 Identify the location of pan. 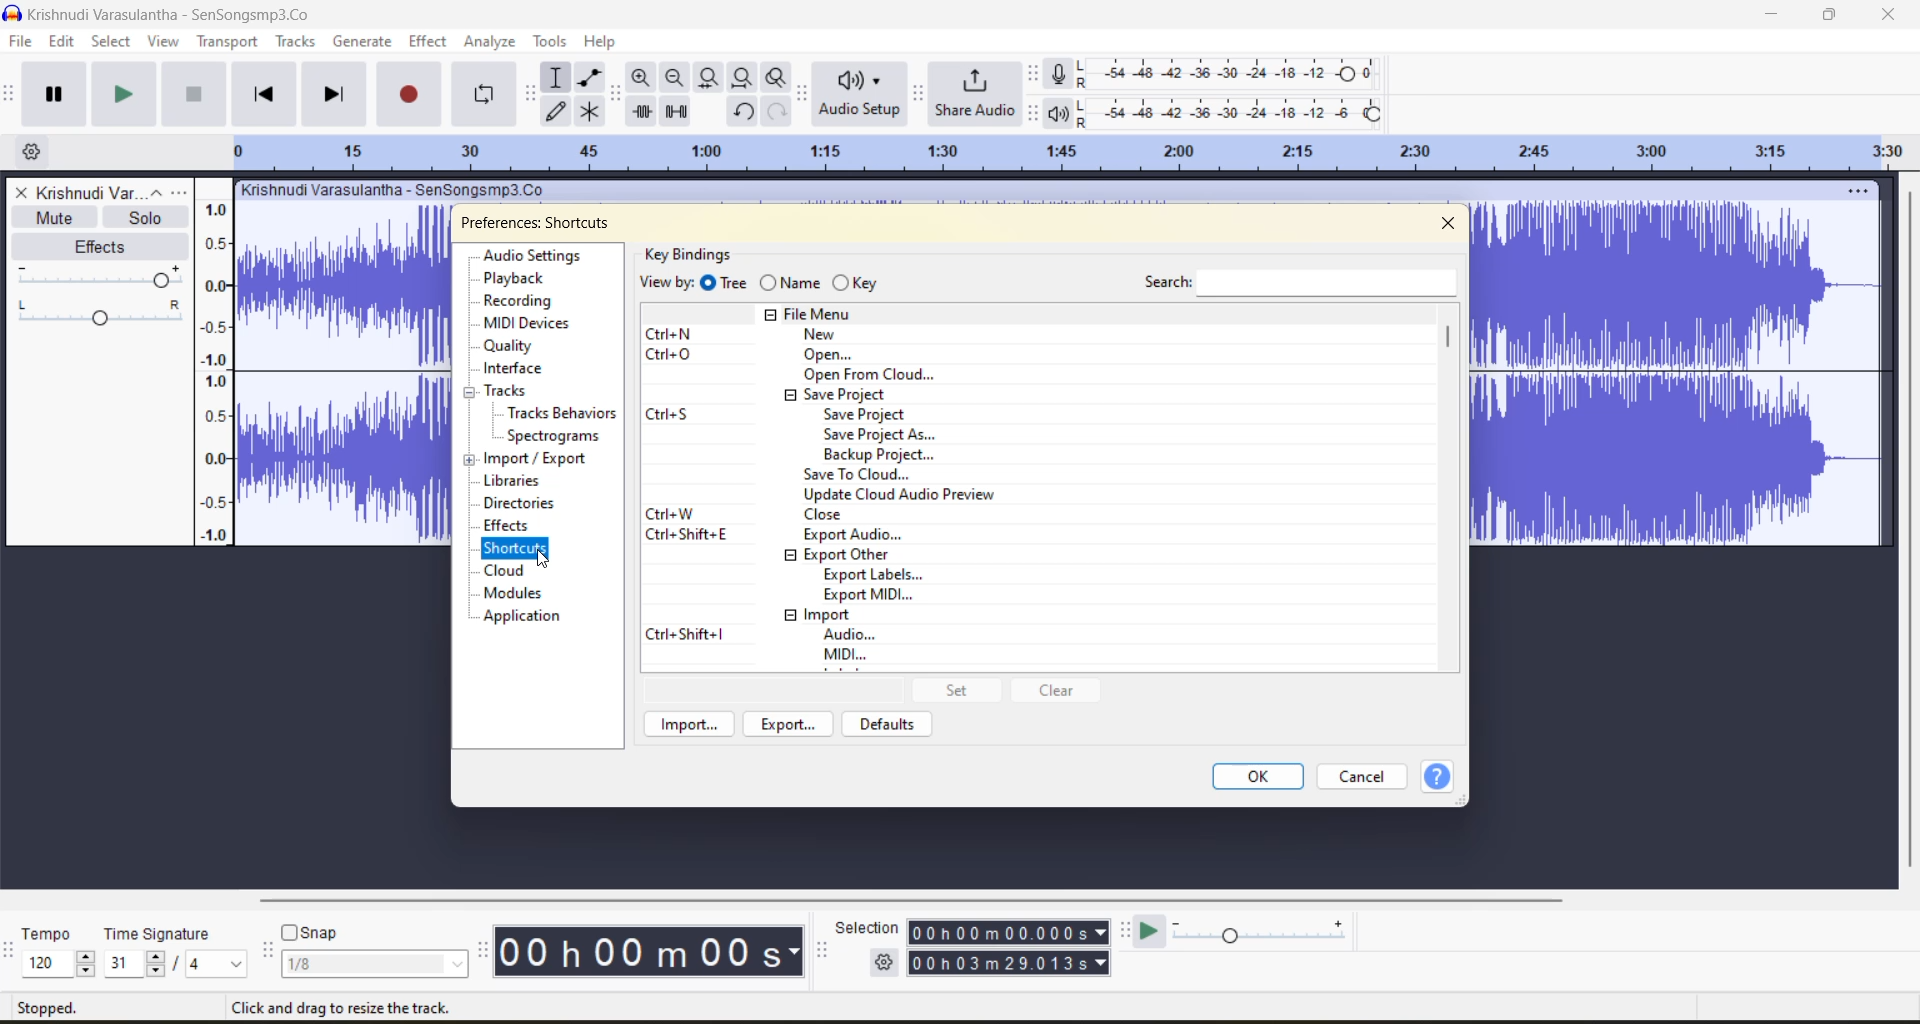
(102, 277).